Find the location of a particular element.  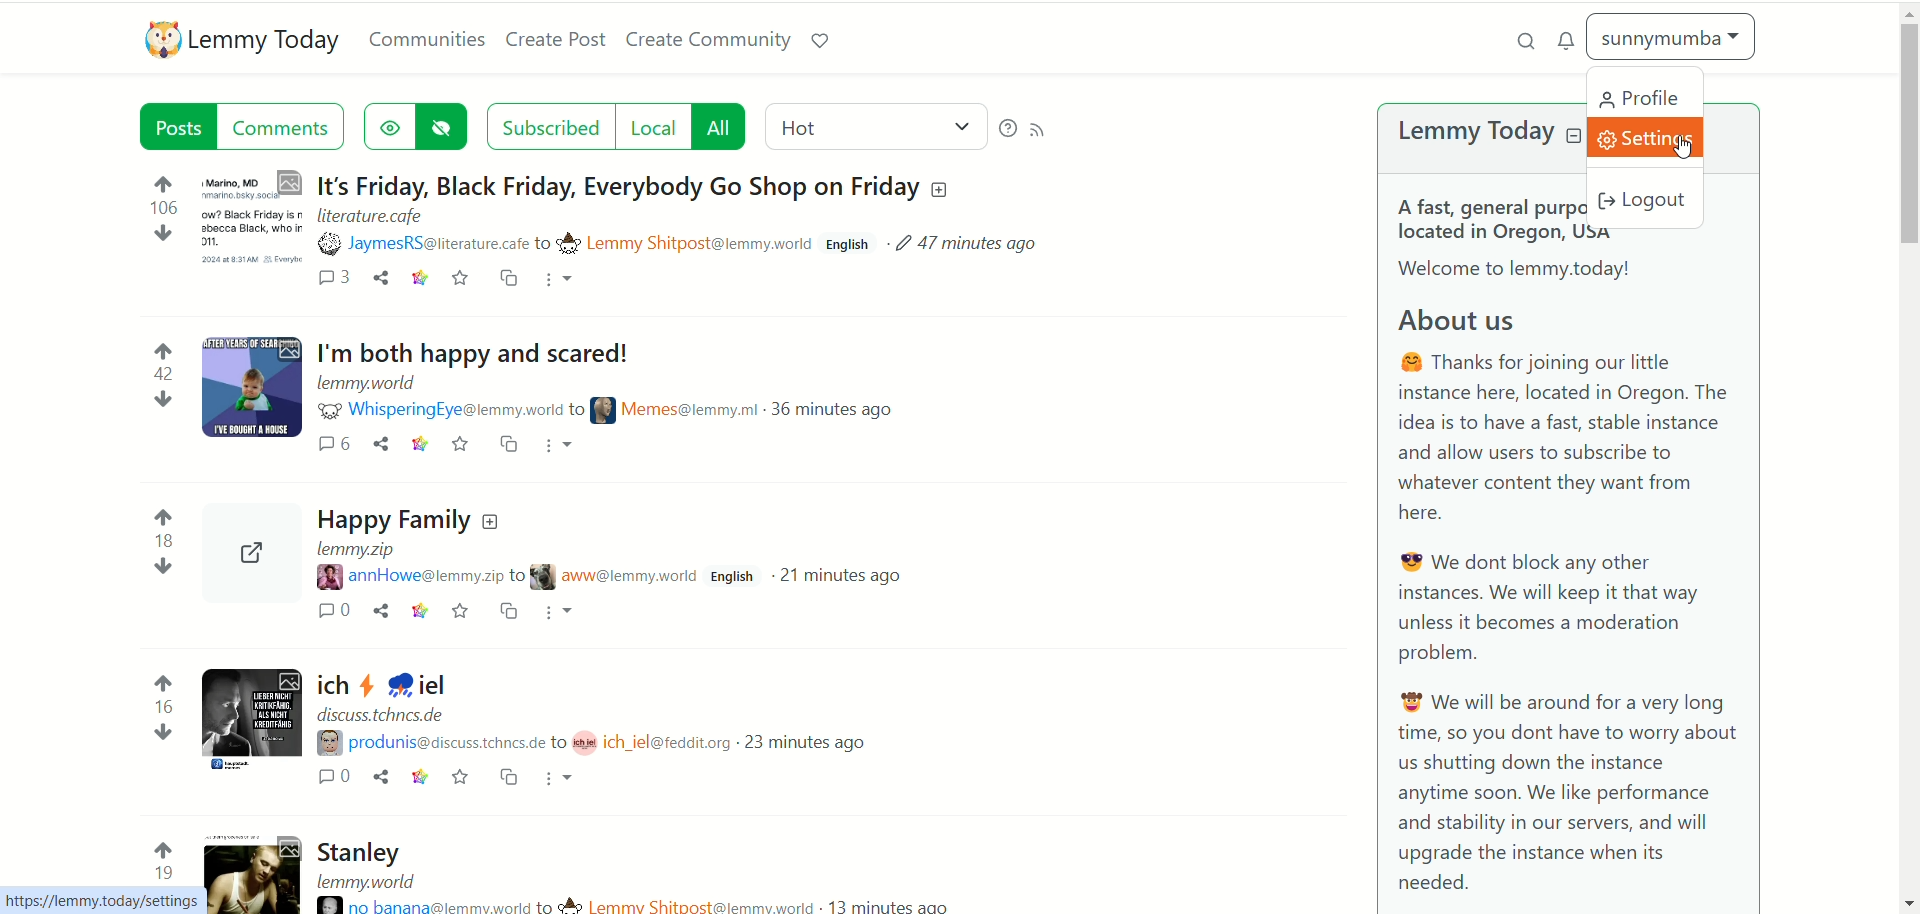

filtered hot is located at coordinates (872, 124).